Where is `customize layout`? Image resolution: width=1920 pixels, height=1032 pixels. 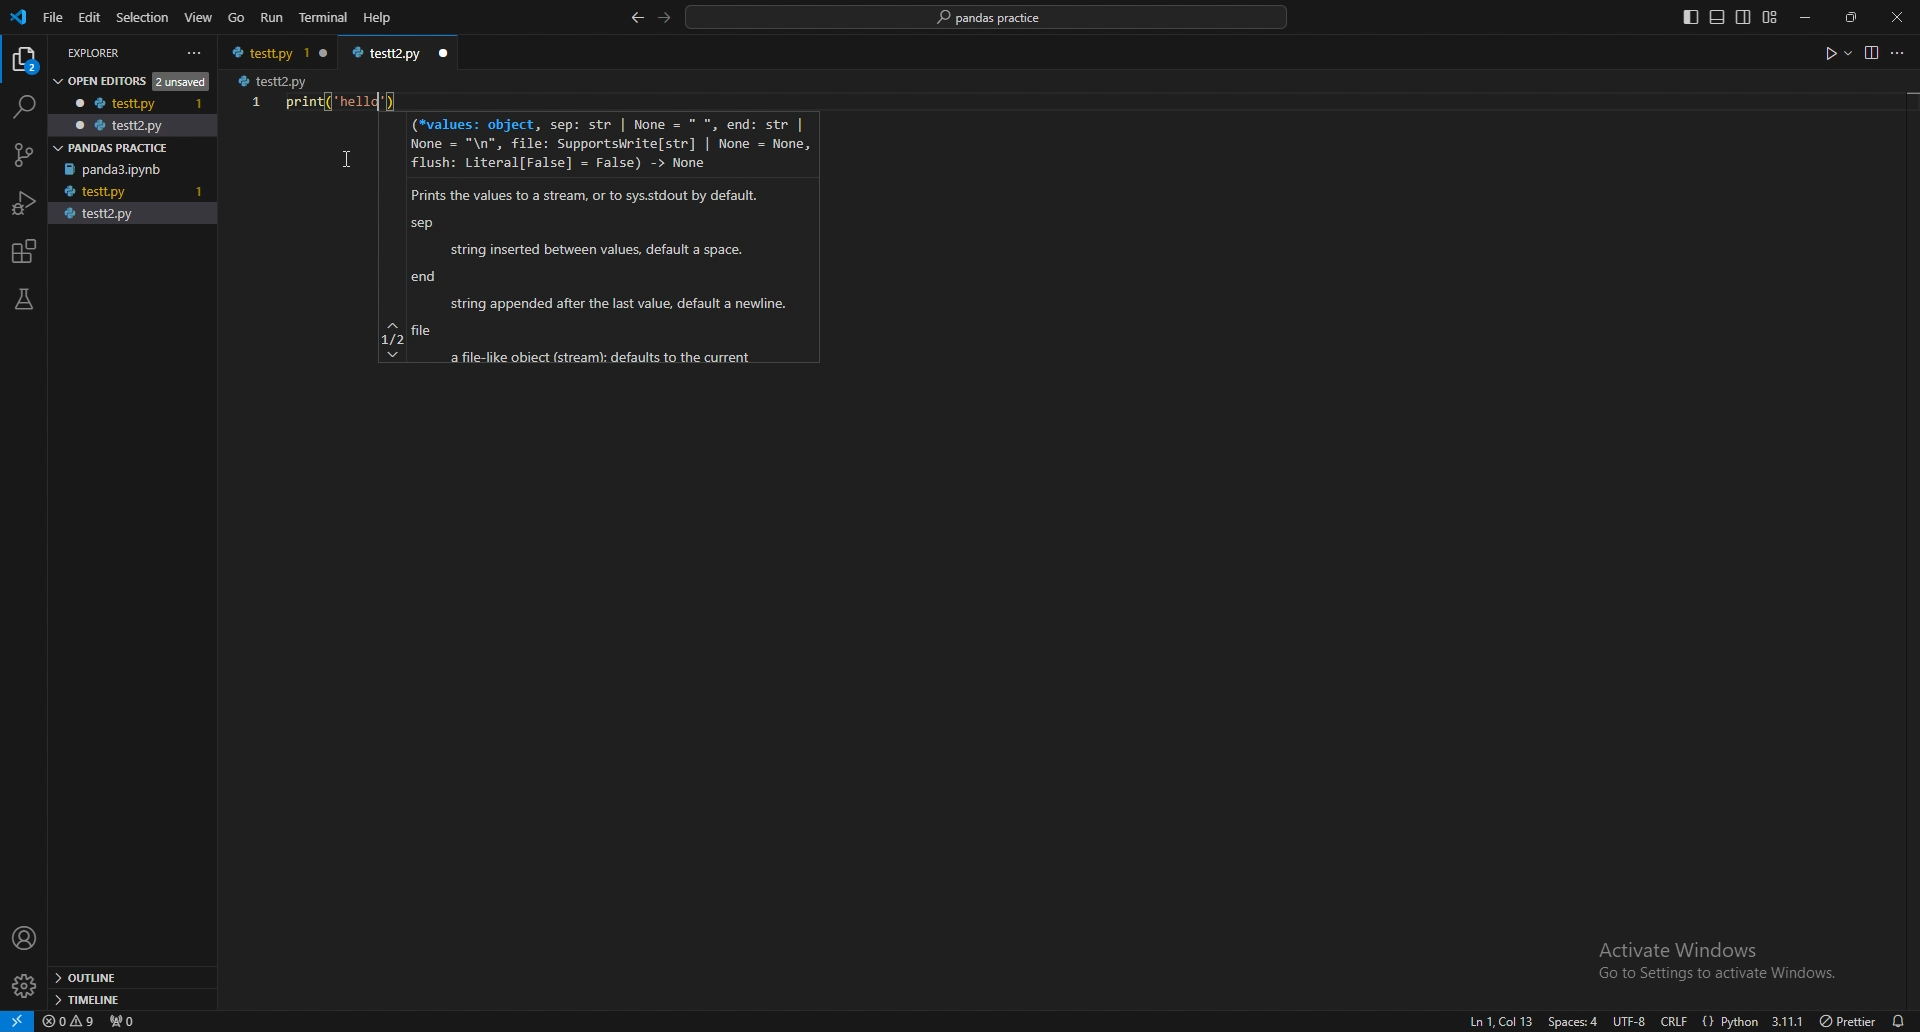
customize layout is located at coordinates (1769, 18).